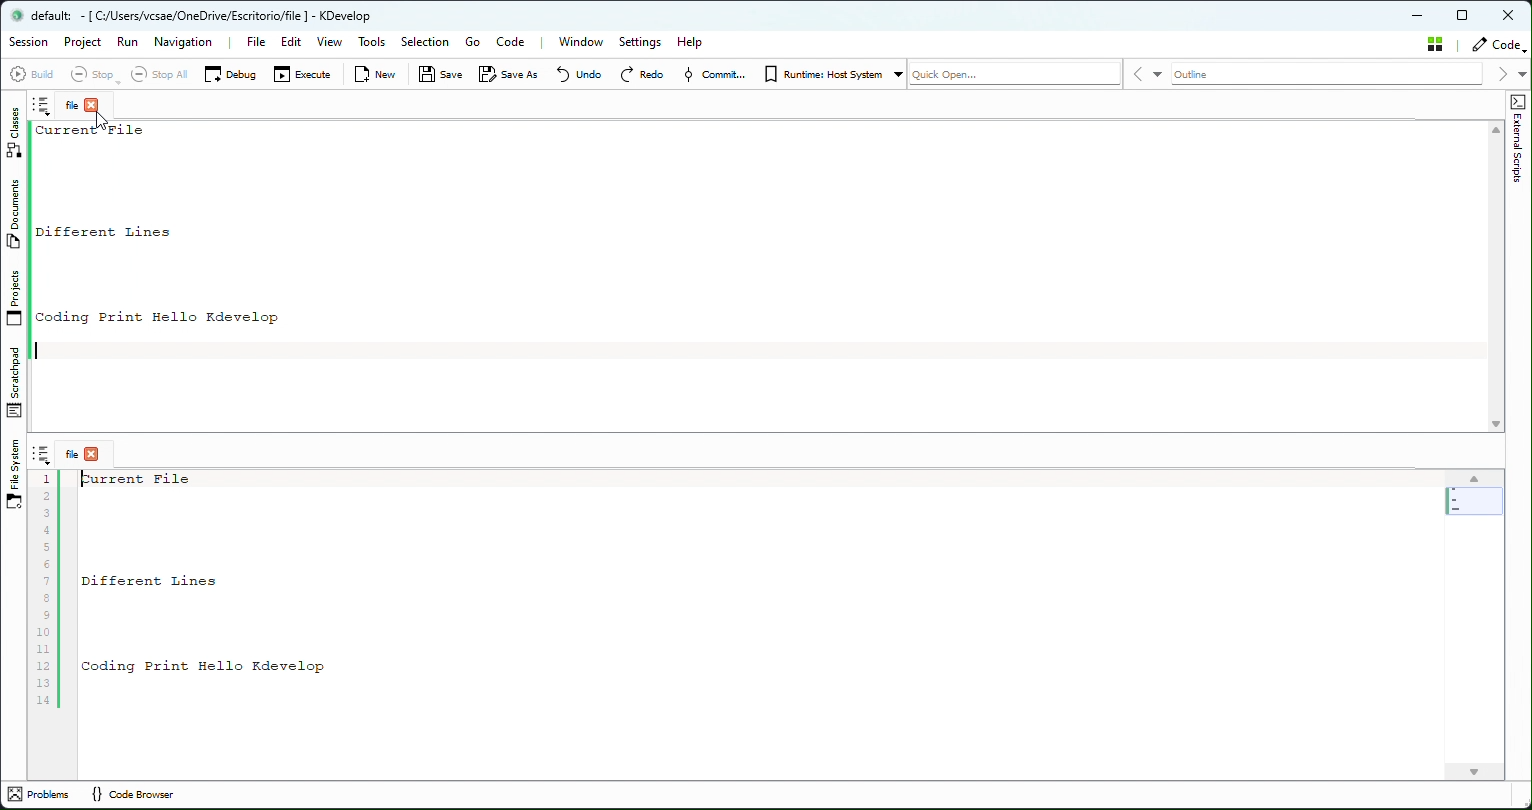  I want to click on Stash, so click(1435, 44).